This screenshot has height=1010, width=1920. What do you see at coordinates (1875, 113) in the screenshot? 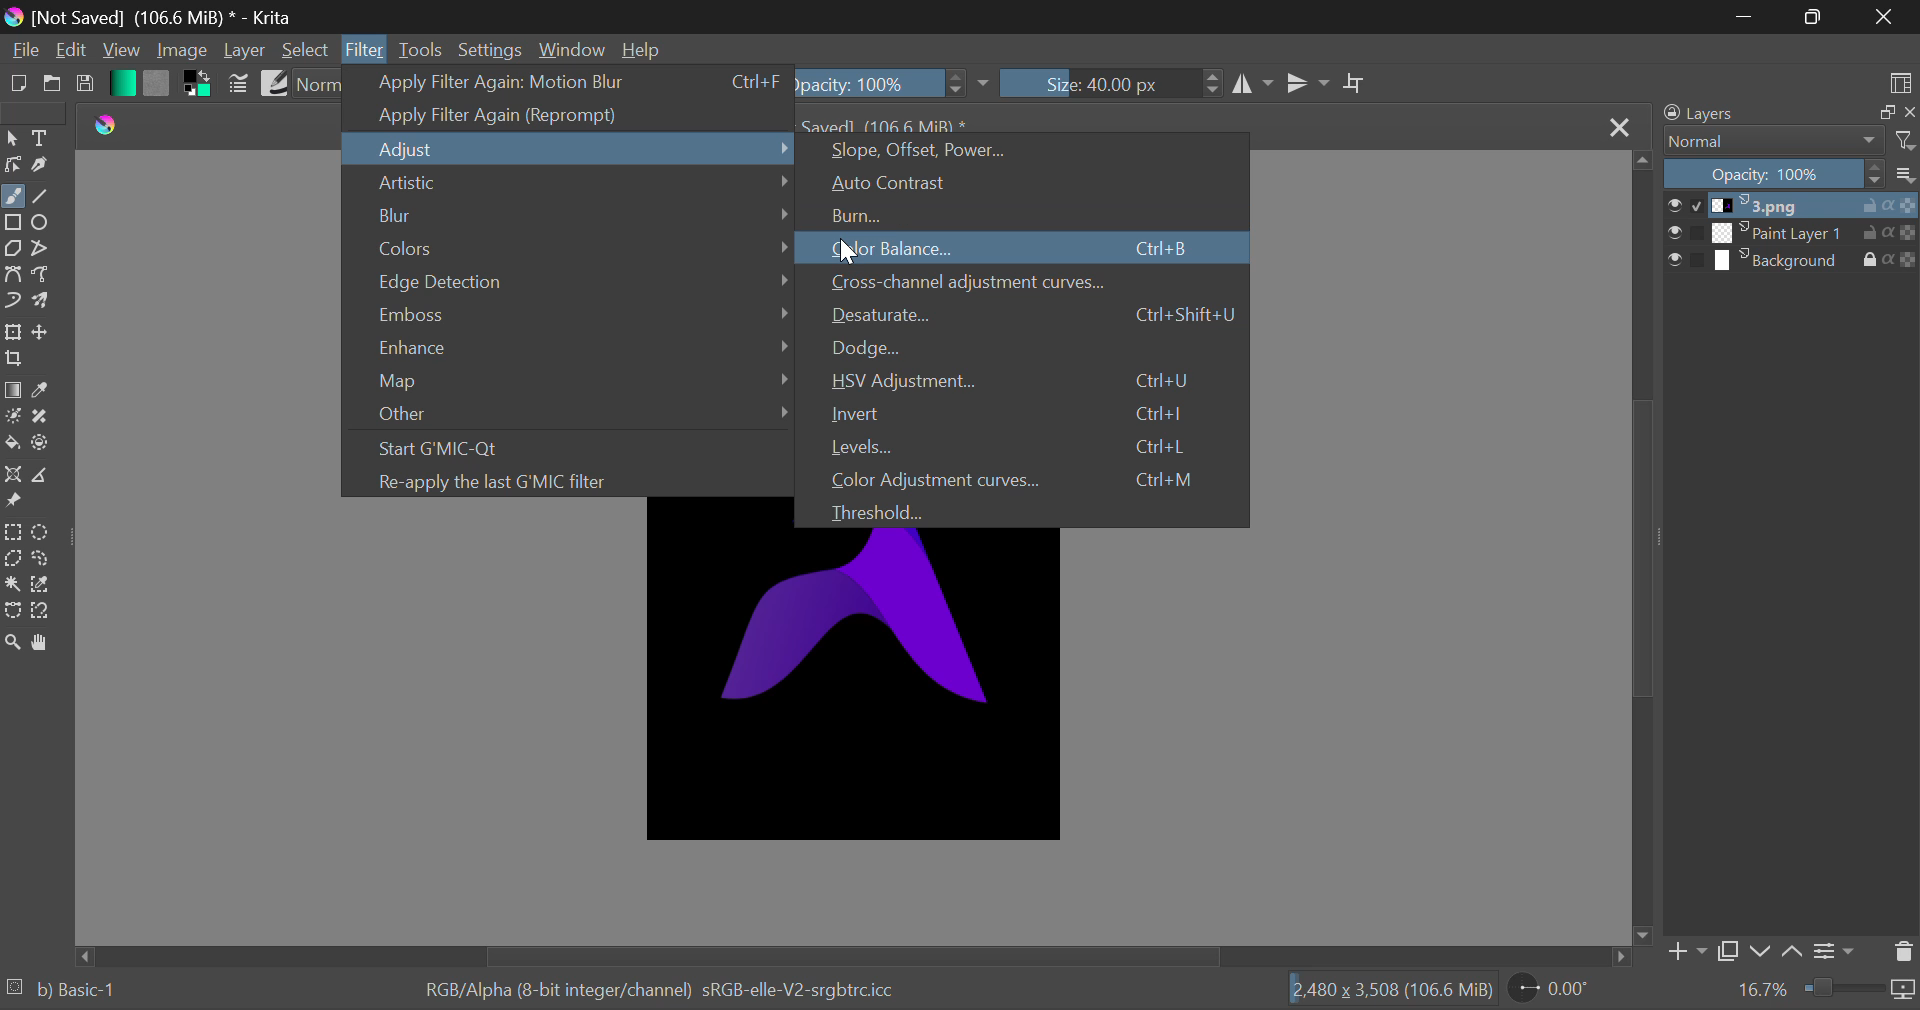
I see `maximize` at bounding box center [1875, 113].